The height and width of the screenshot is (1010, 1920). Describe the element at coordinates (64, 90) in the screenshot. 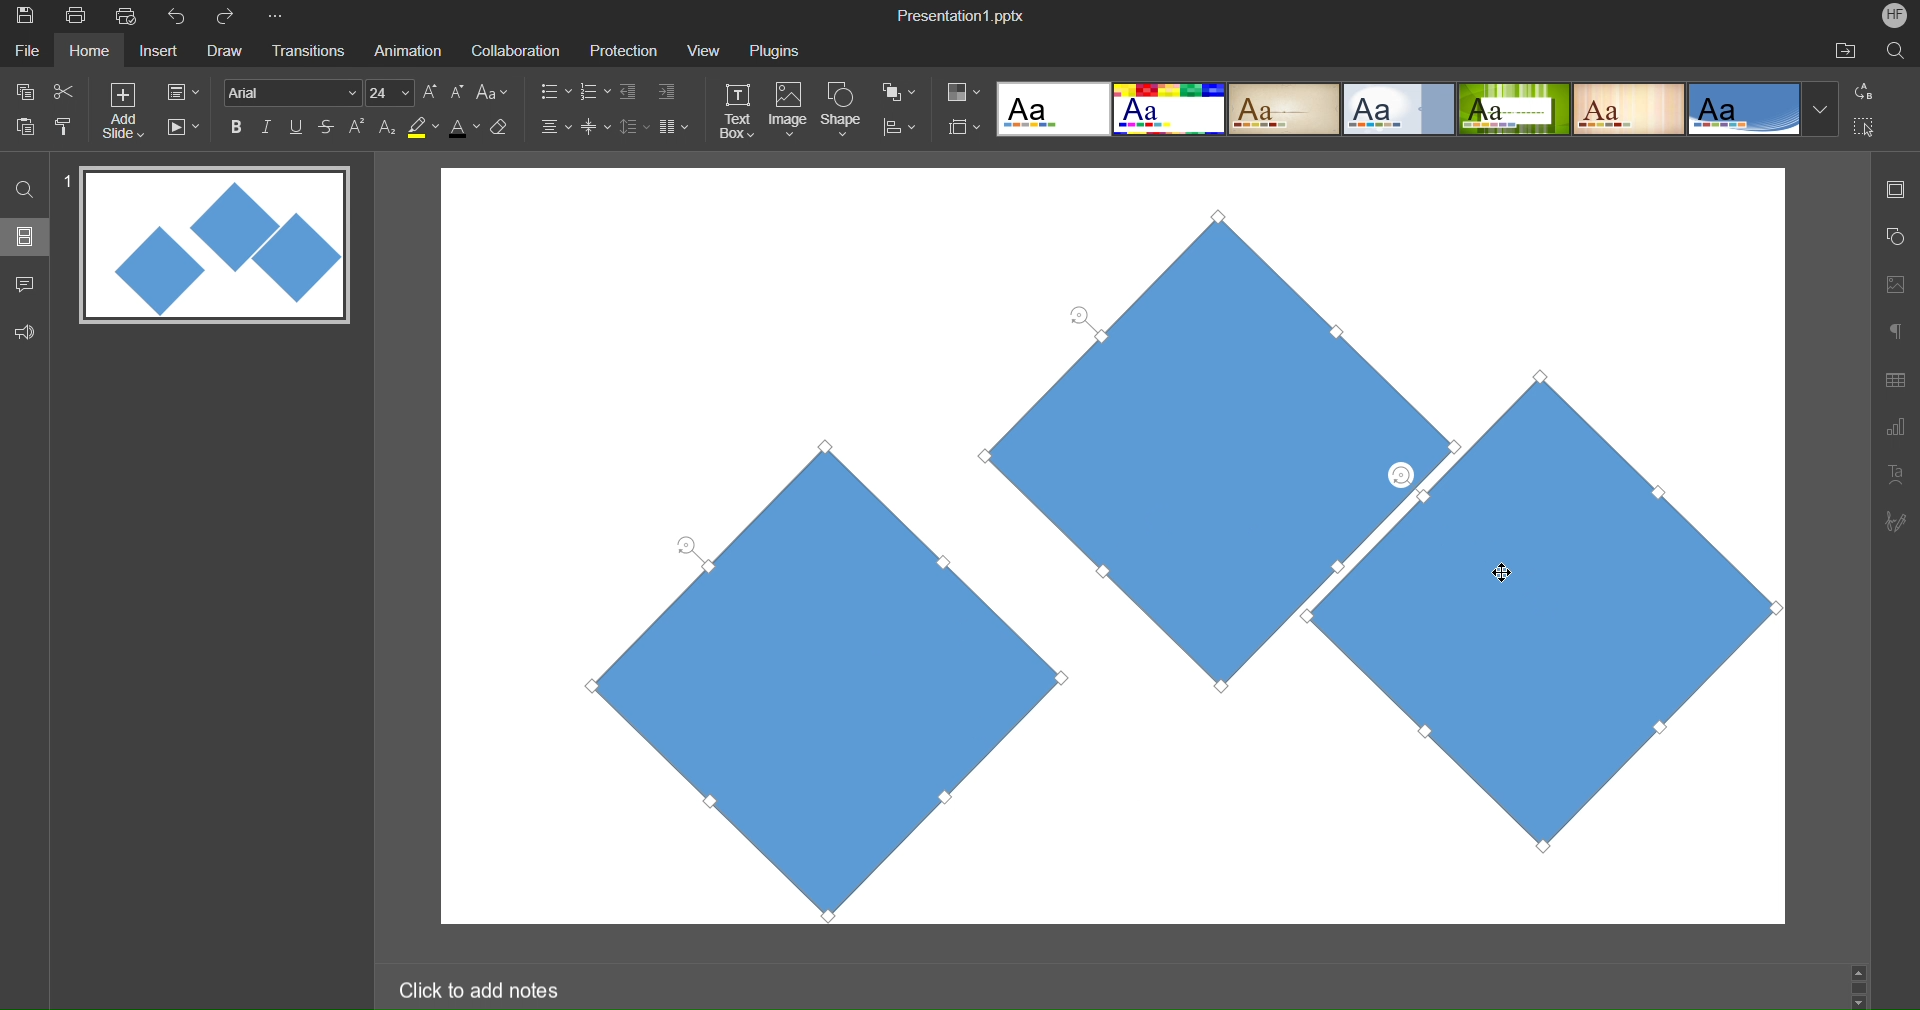

I see `cut` at that location.